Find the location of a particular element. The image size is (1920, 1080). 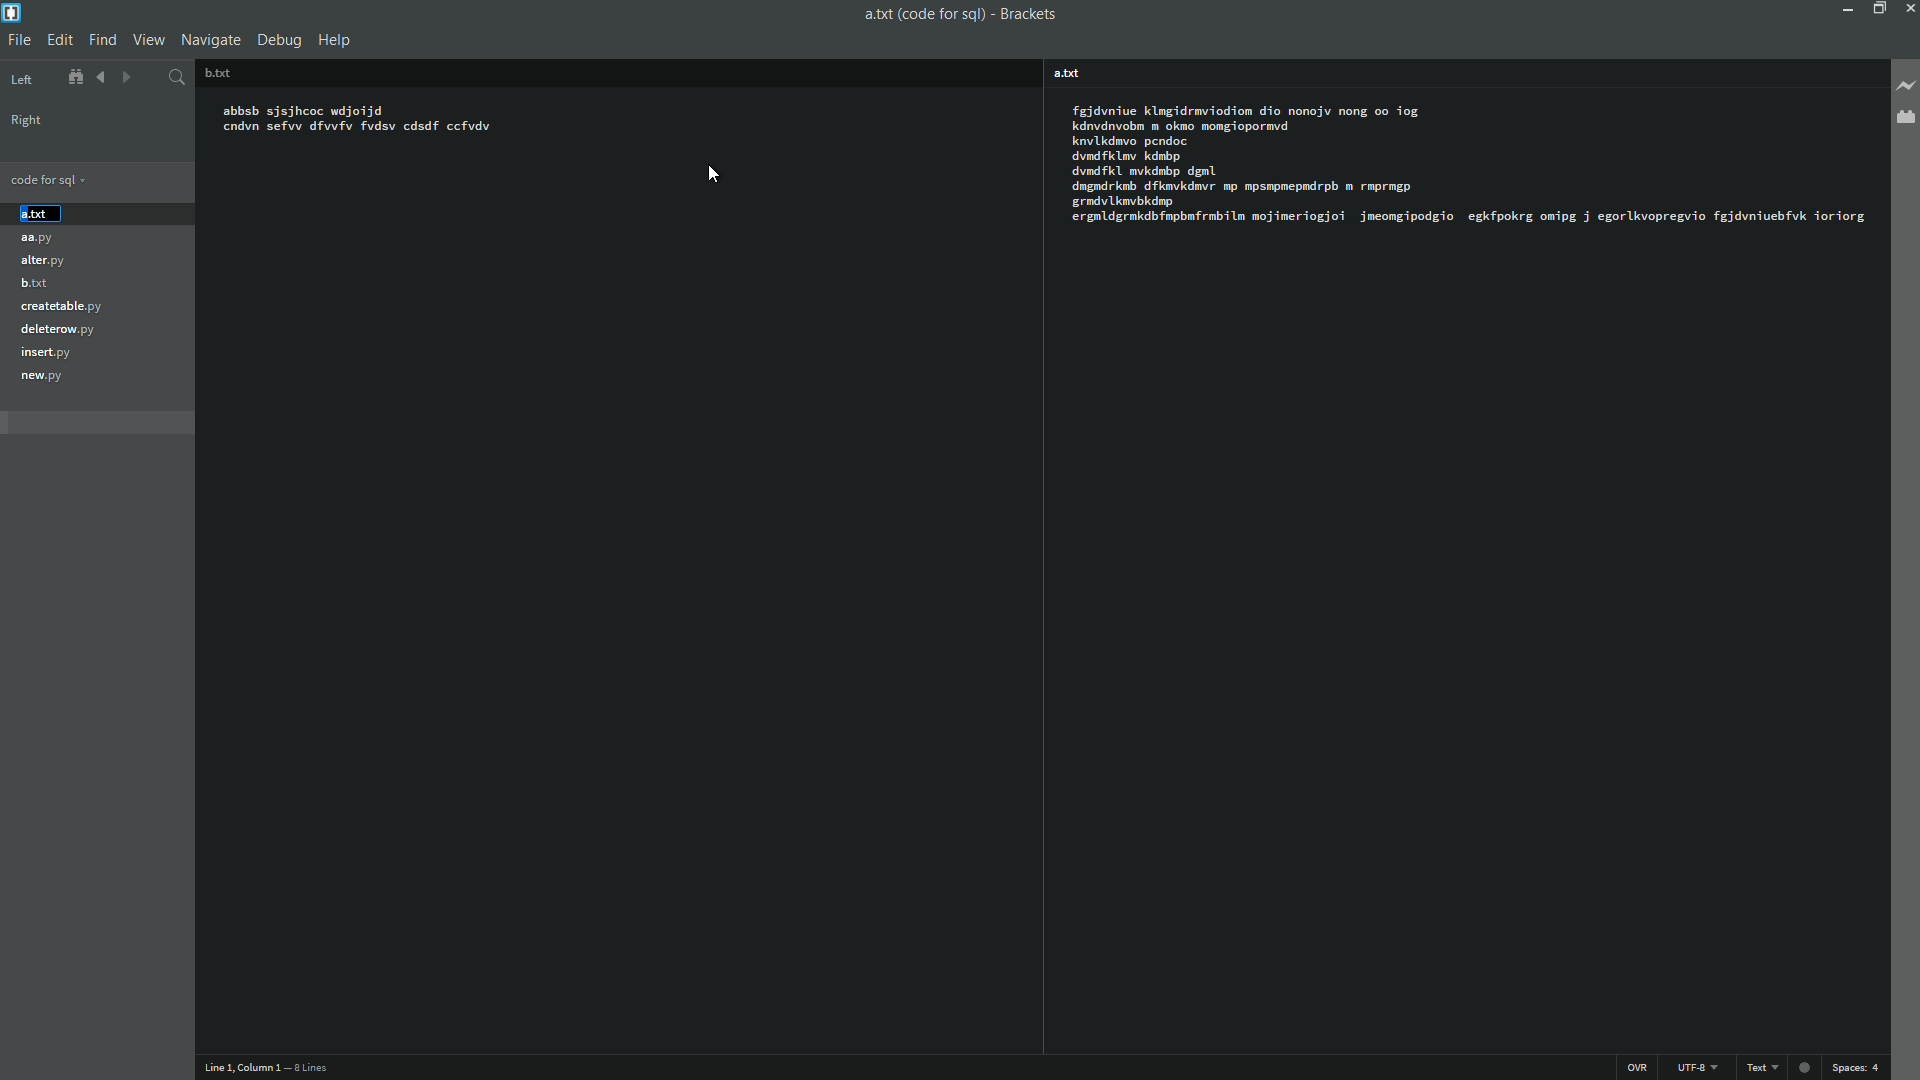

Project name is located at coordinates (47, 76).